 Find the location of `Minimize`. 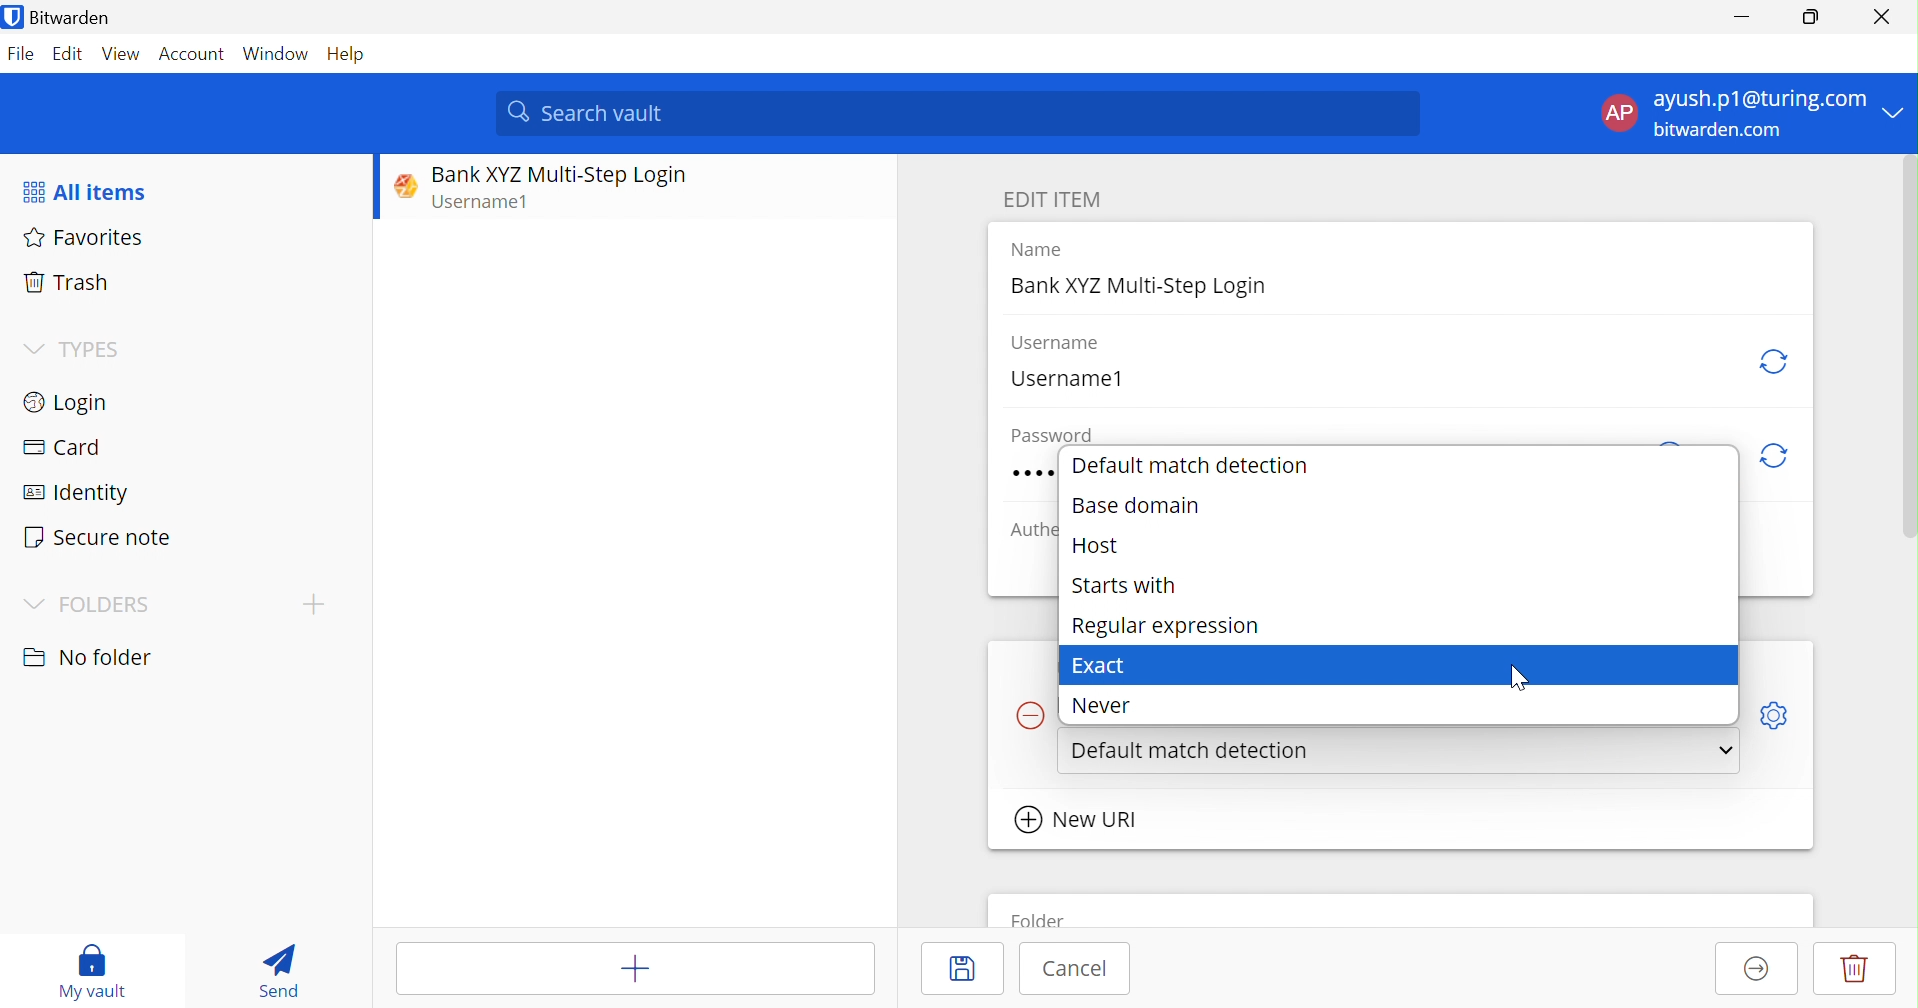

Minimize is located at coordinates (1739, 19).